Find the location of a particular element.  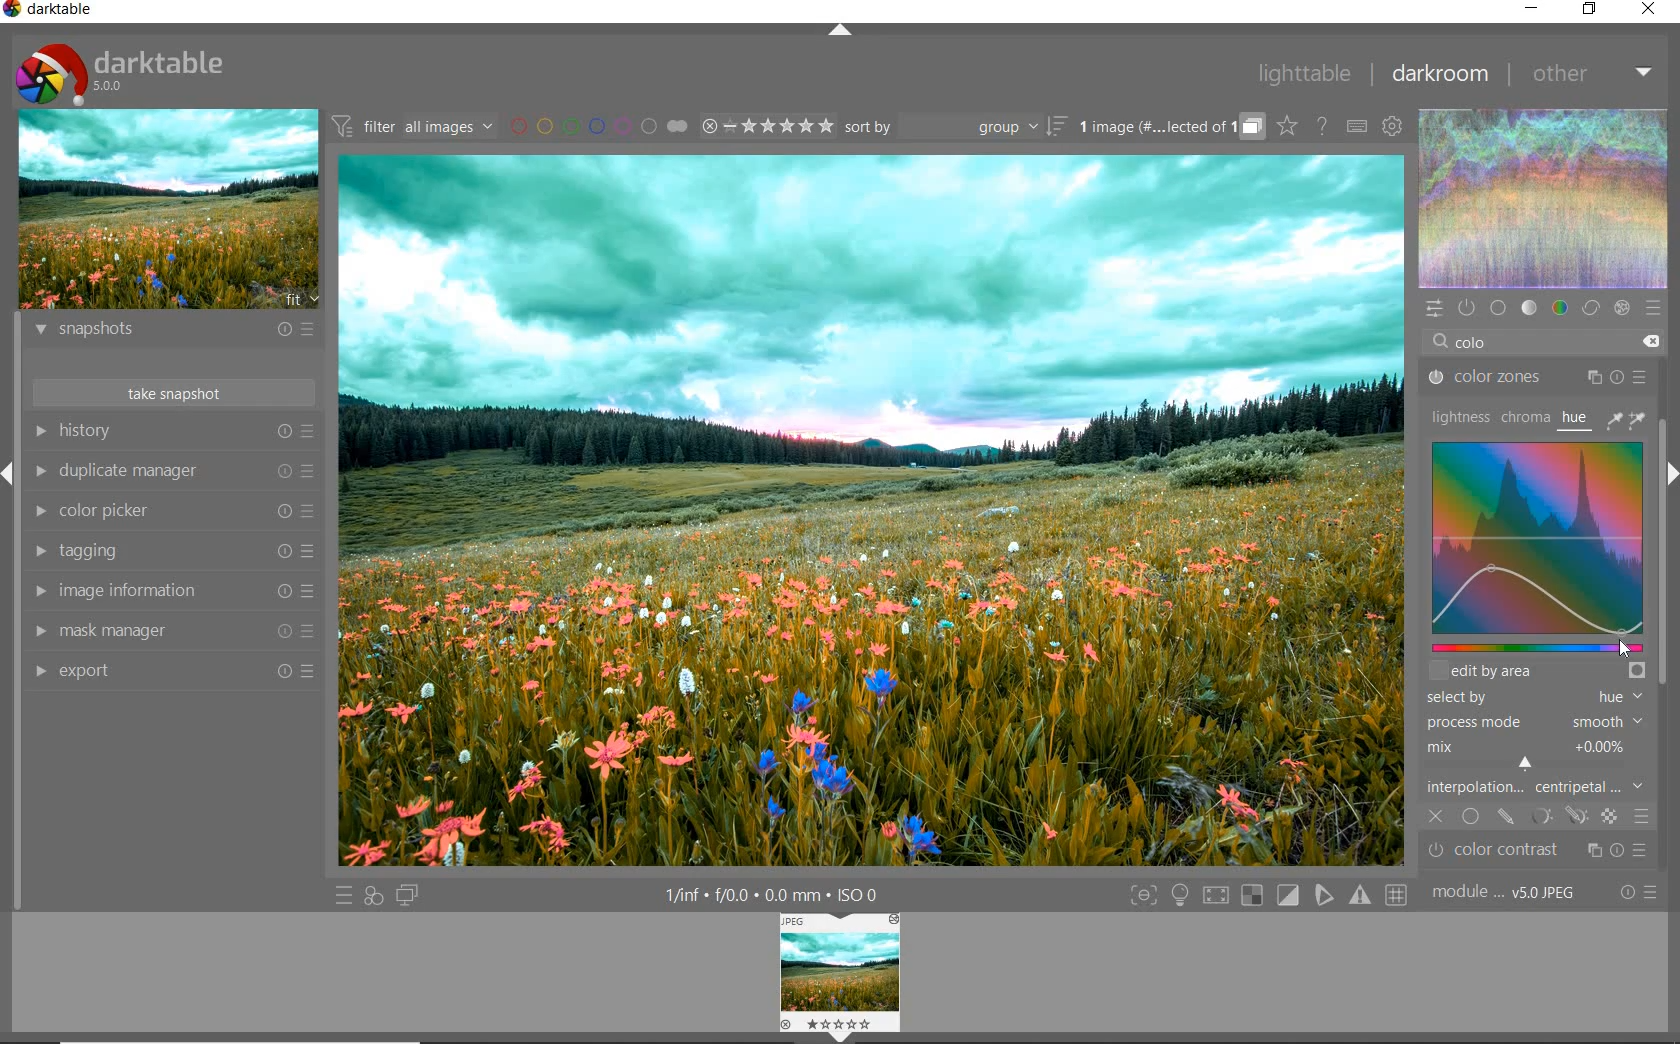

slider is located at coordinates (1546, 644).